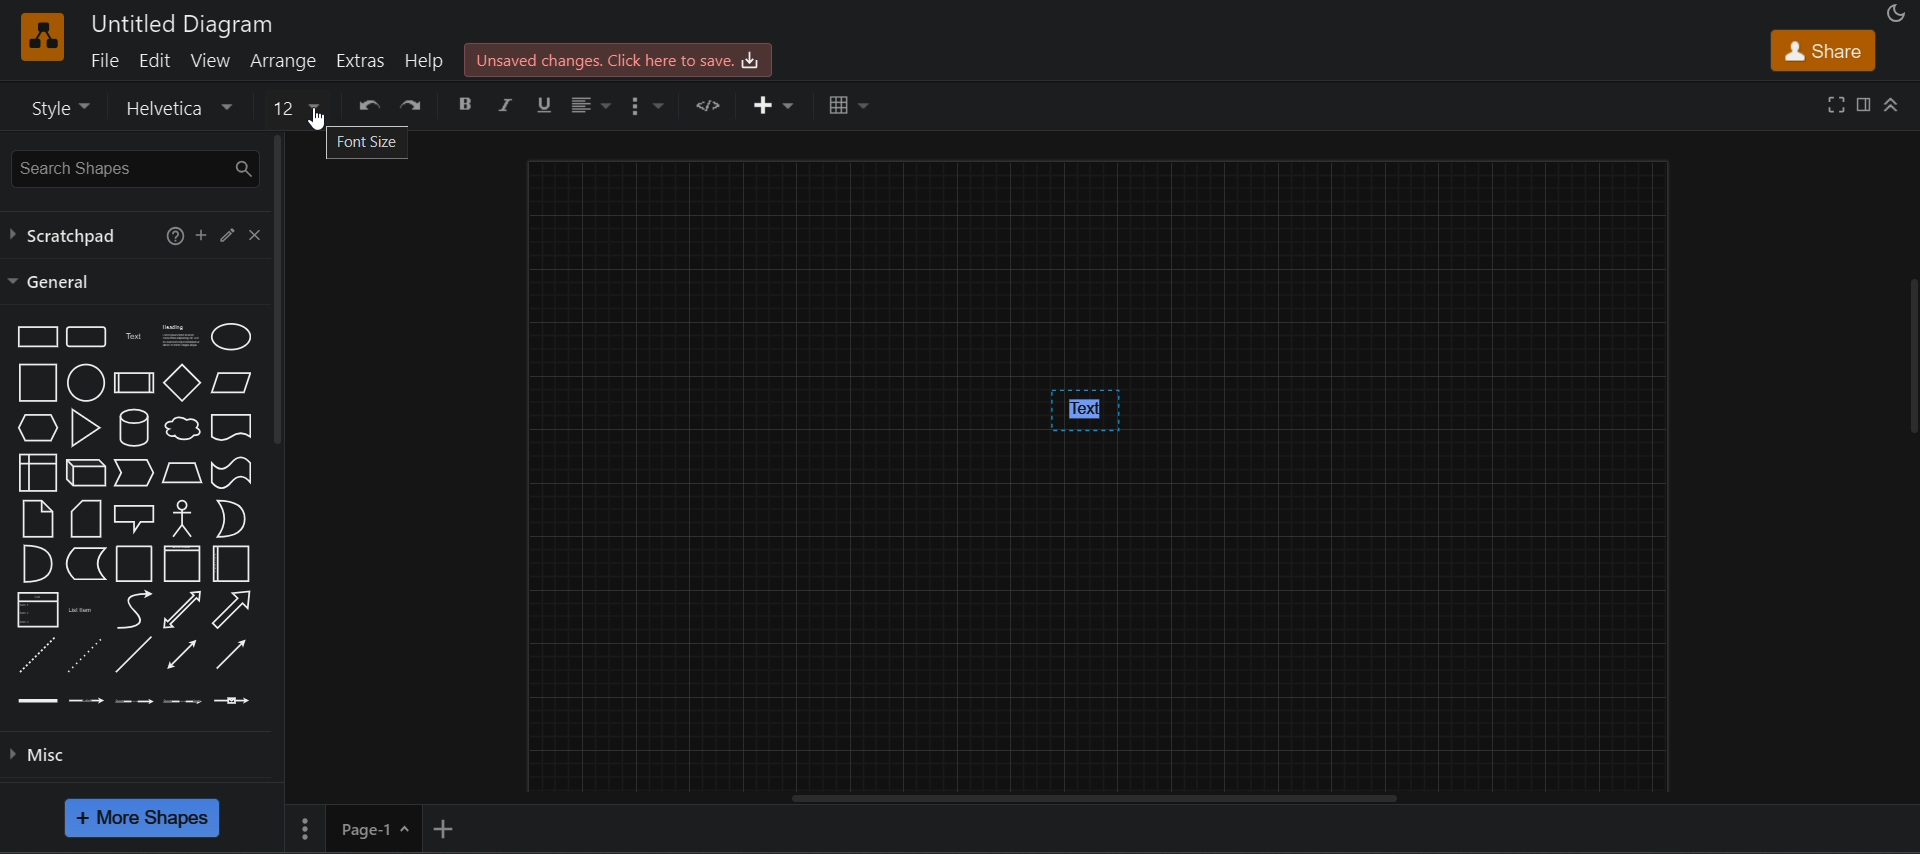 This screenshot has height=854, width=1920. I want to click on Ellipse, so click(232, 337).